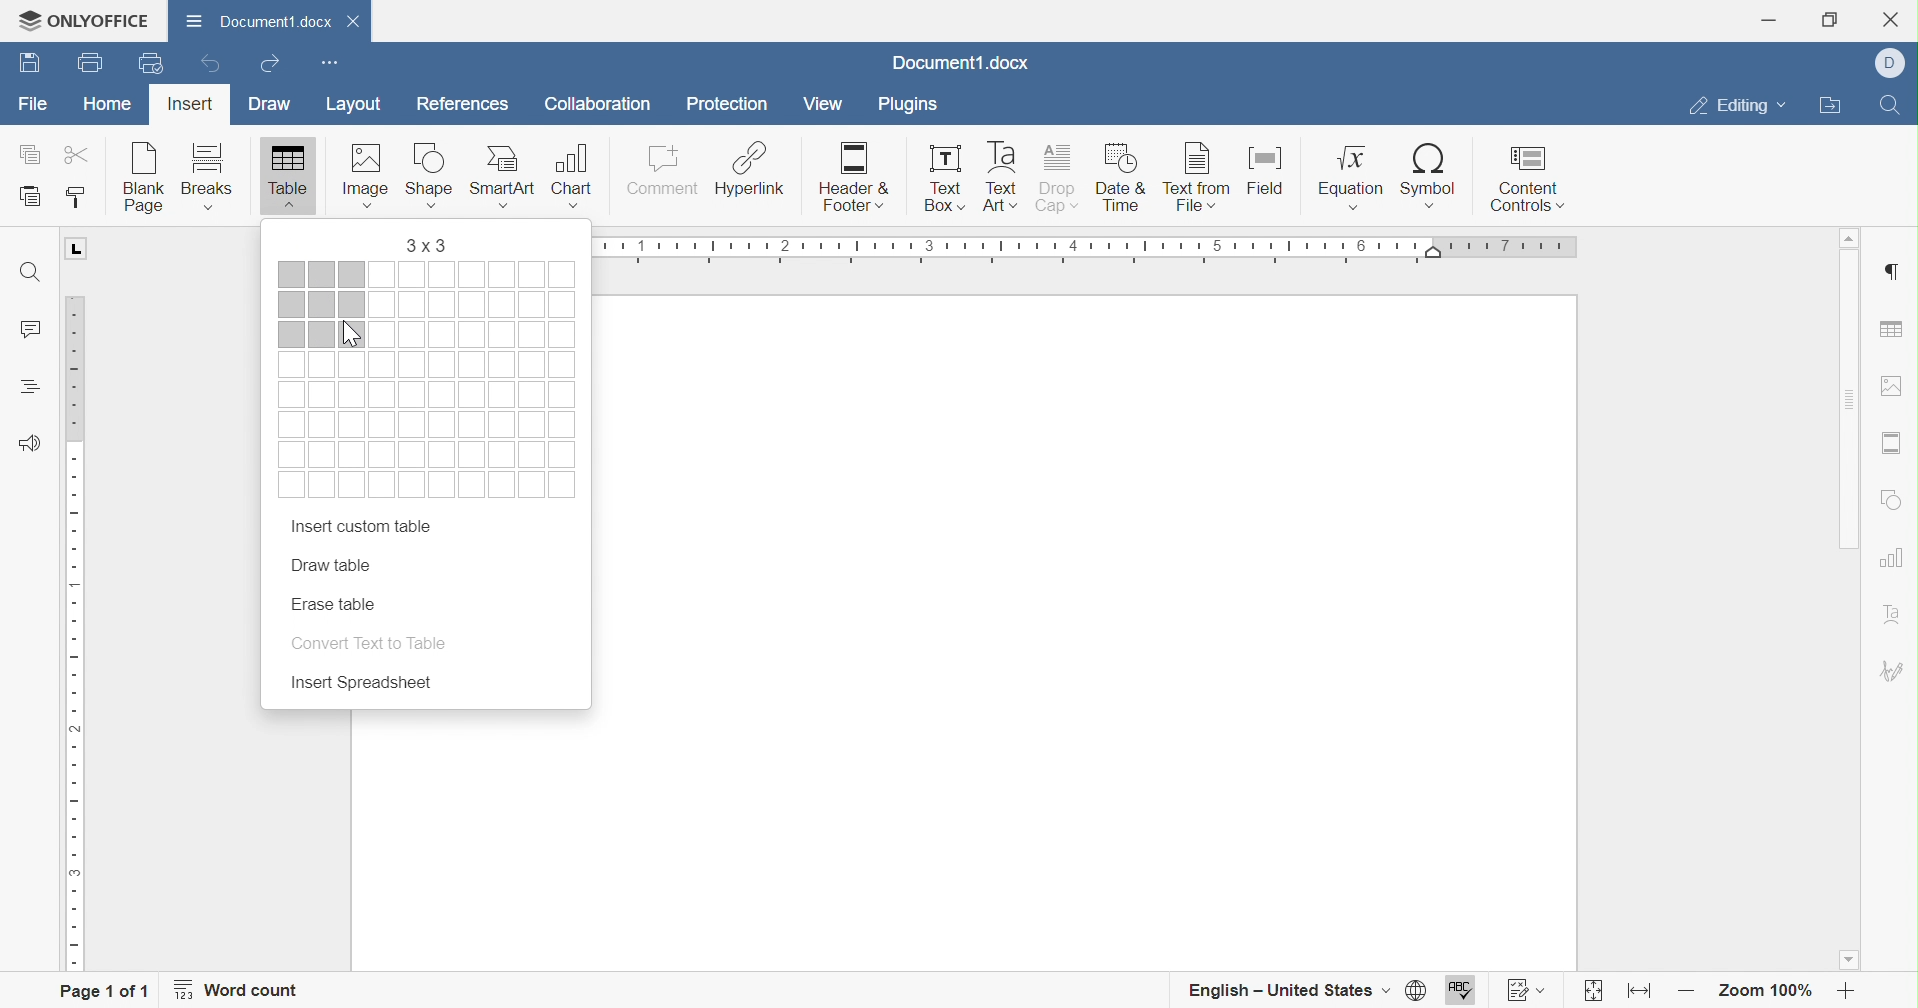 This screenshot has width=1918, height=1008. Describe the element at coordinates (327, 63) in the screenshot. I see `Customize Quick Access Toolbar` at that location.